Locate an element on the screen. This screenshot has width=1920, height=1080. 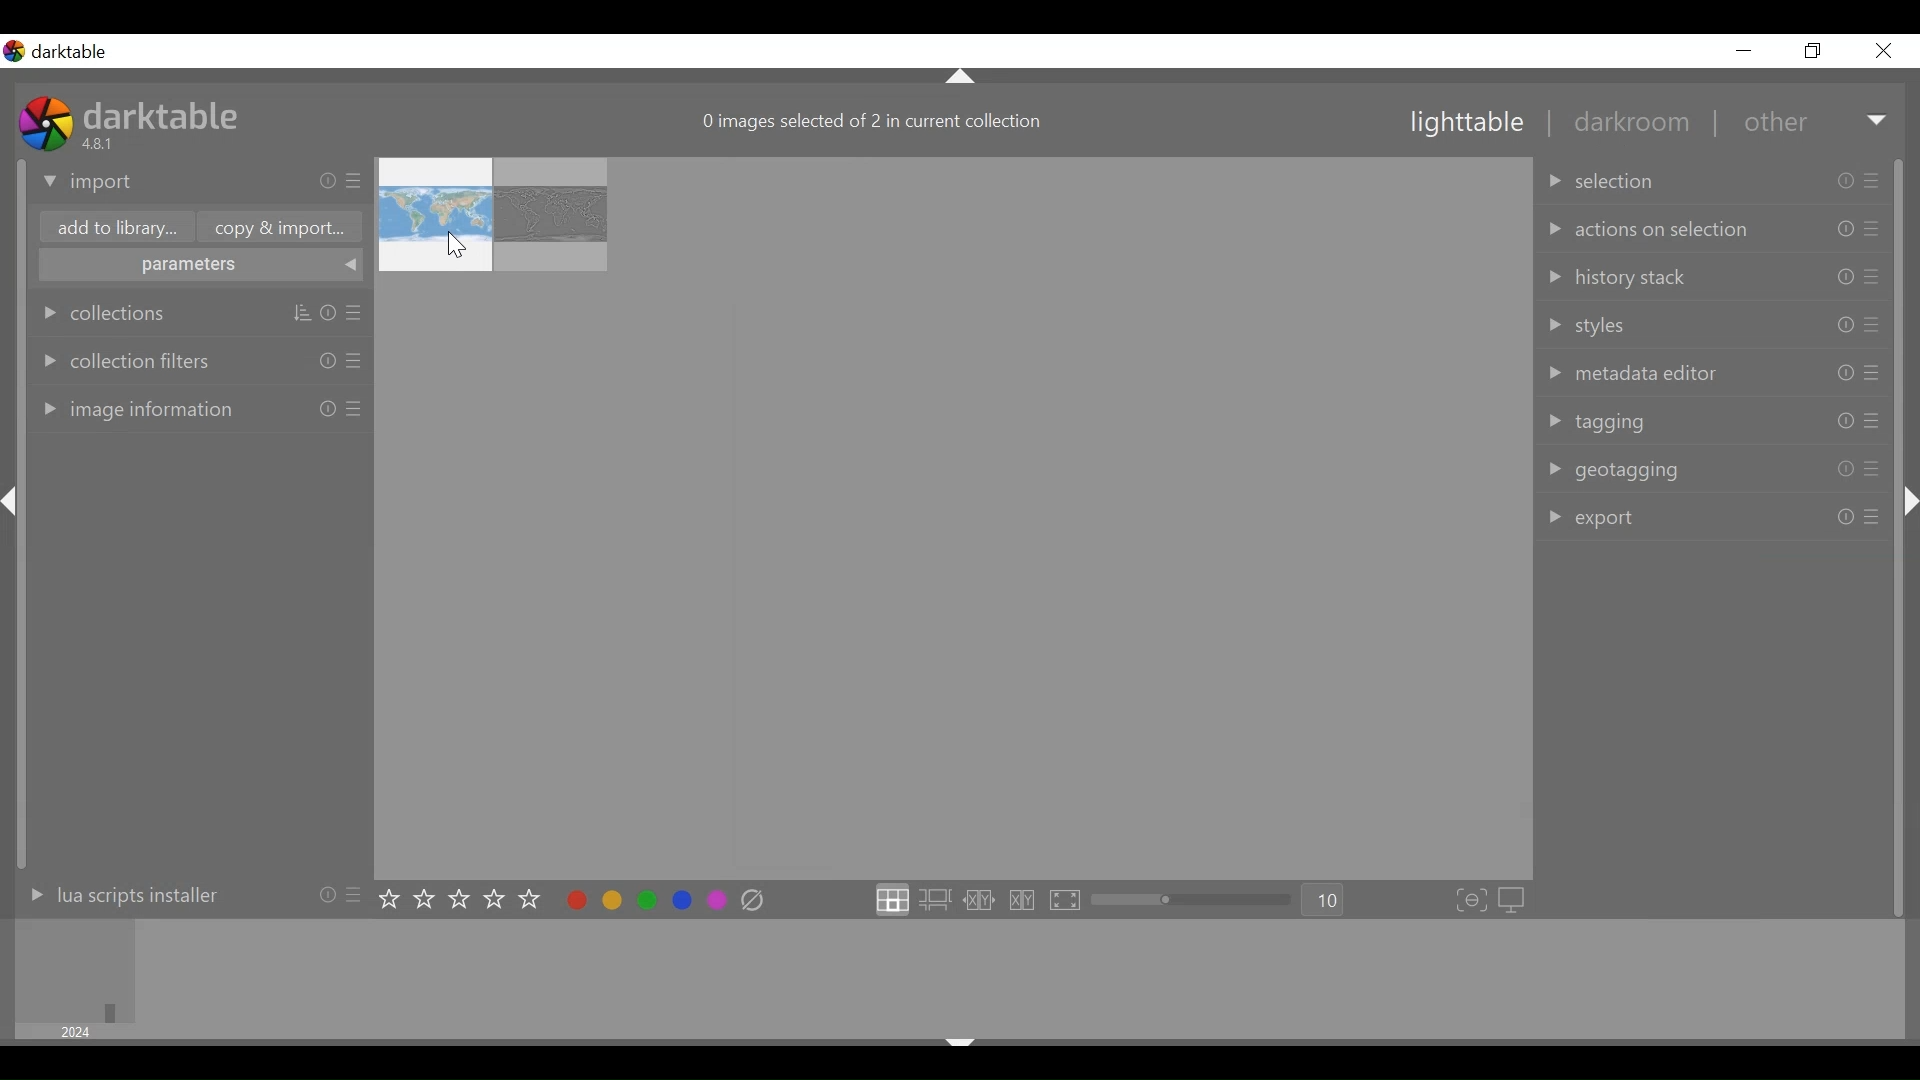
lightable is located at coordinates (1468, 123).